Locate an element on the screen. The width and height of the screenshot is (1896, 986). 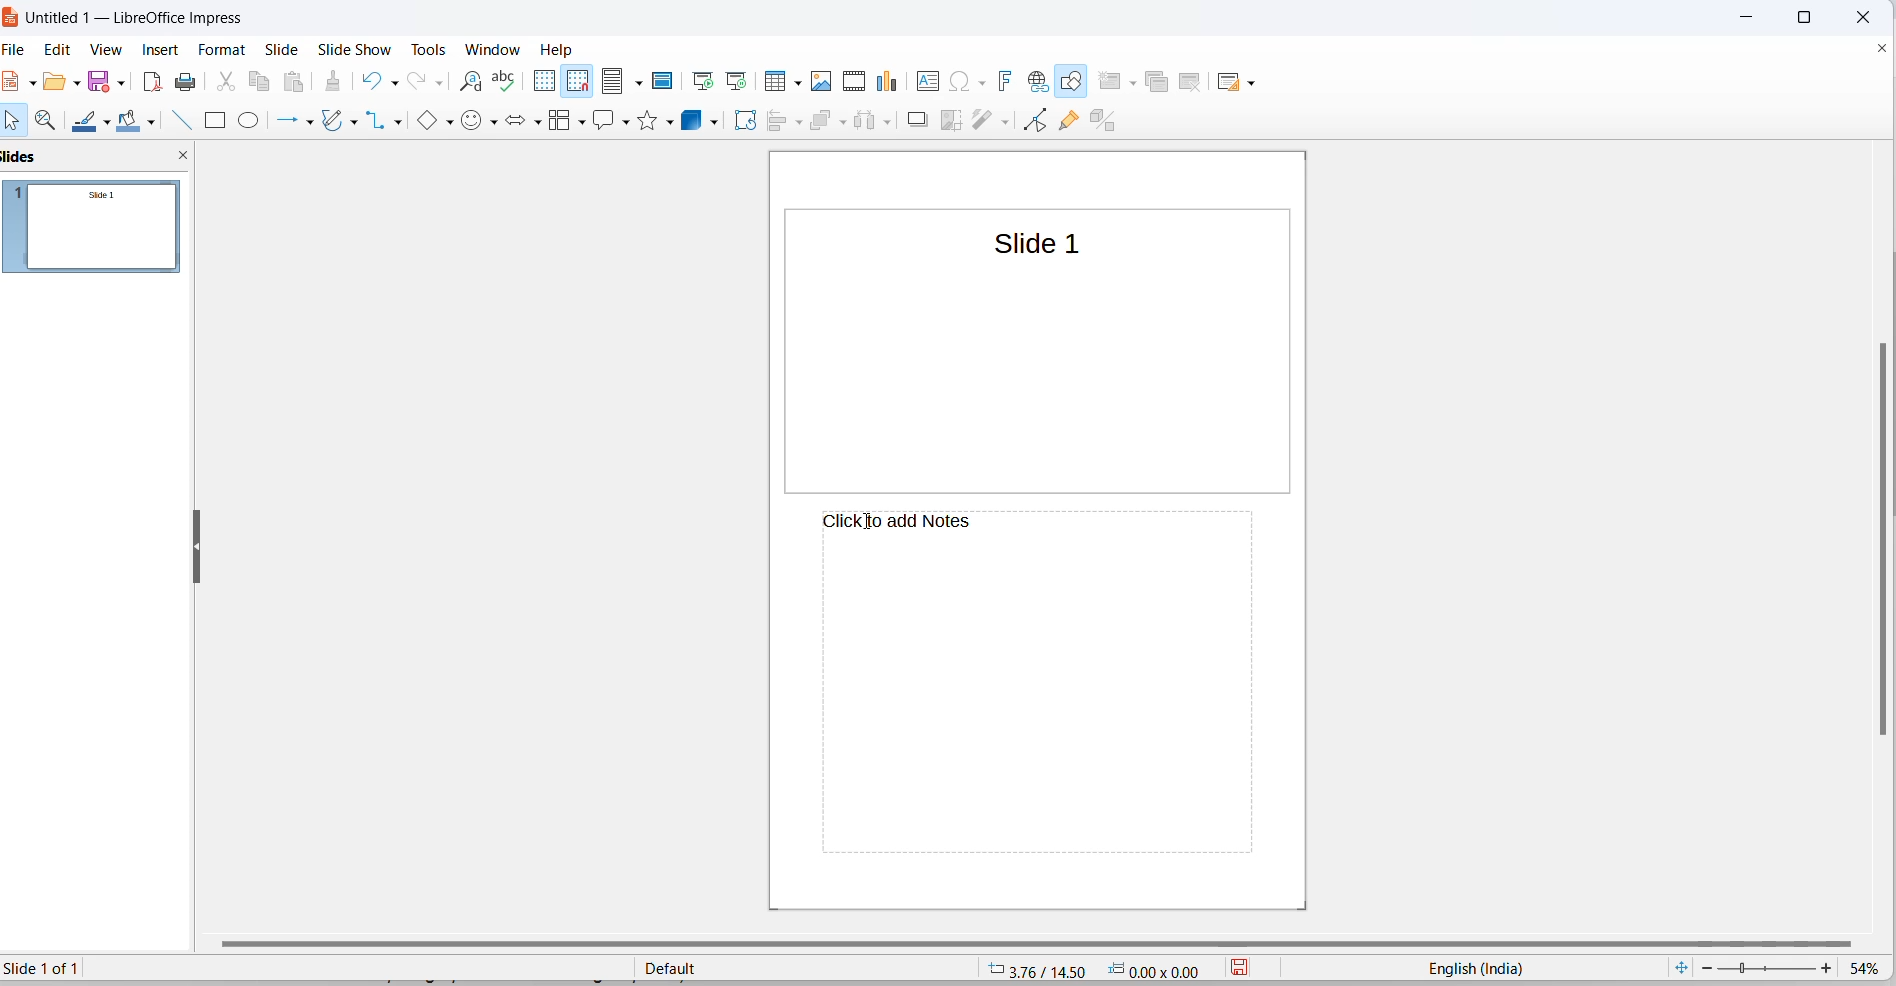
slide title is located at coordinates (1028, 243).